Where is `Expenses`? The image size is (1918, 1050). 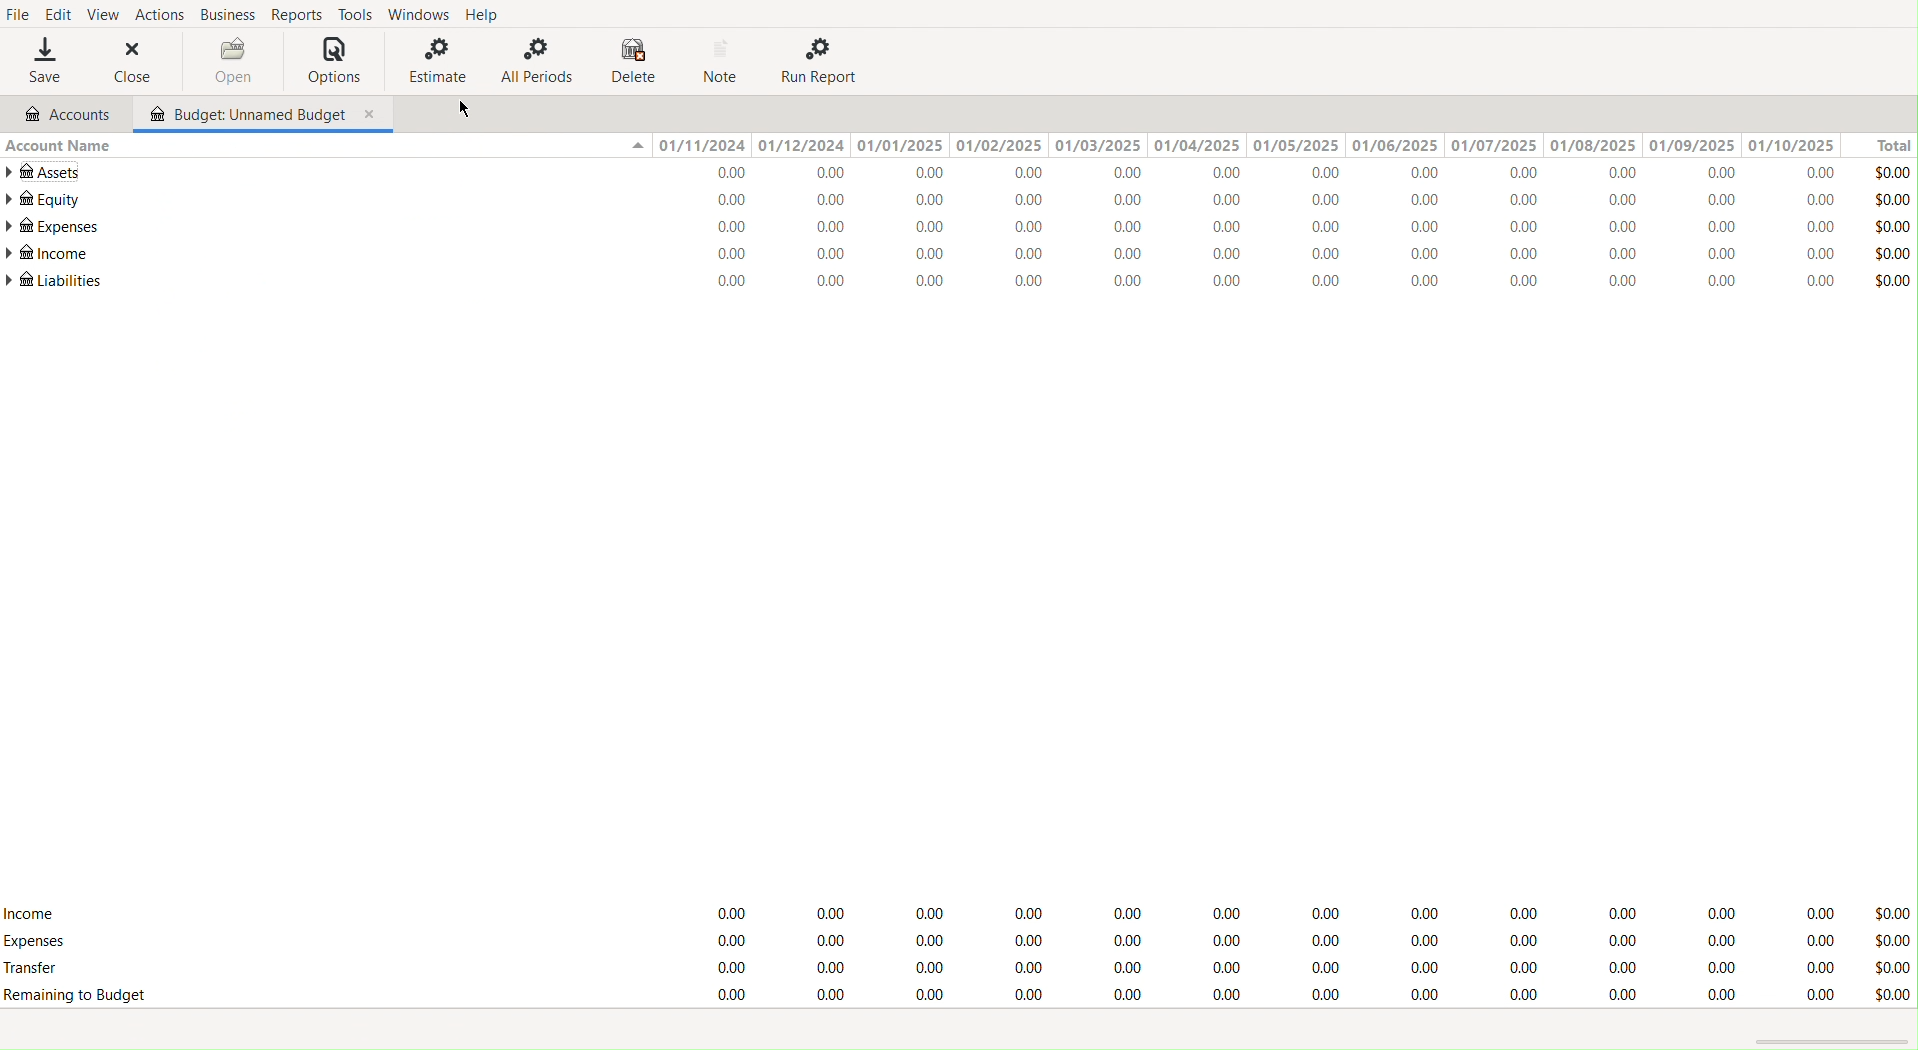 Expenses is located at coordinates (54, 228).